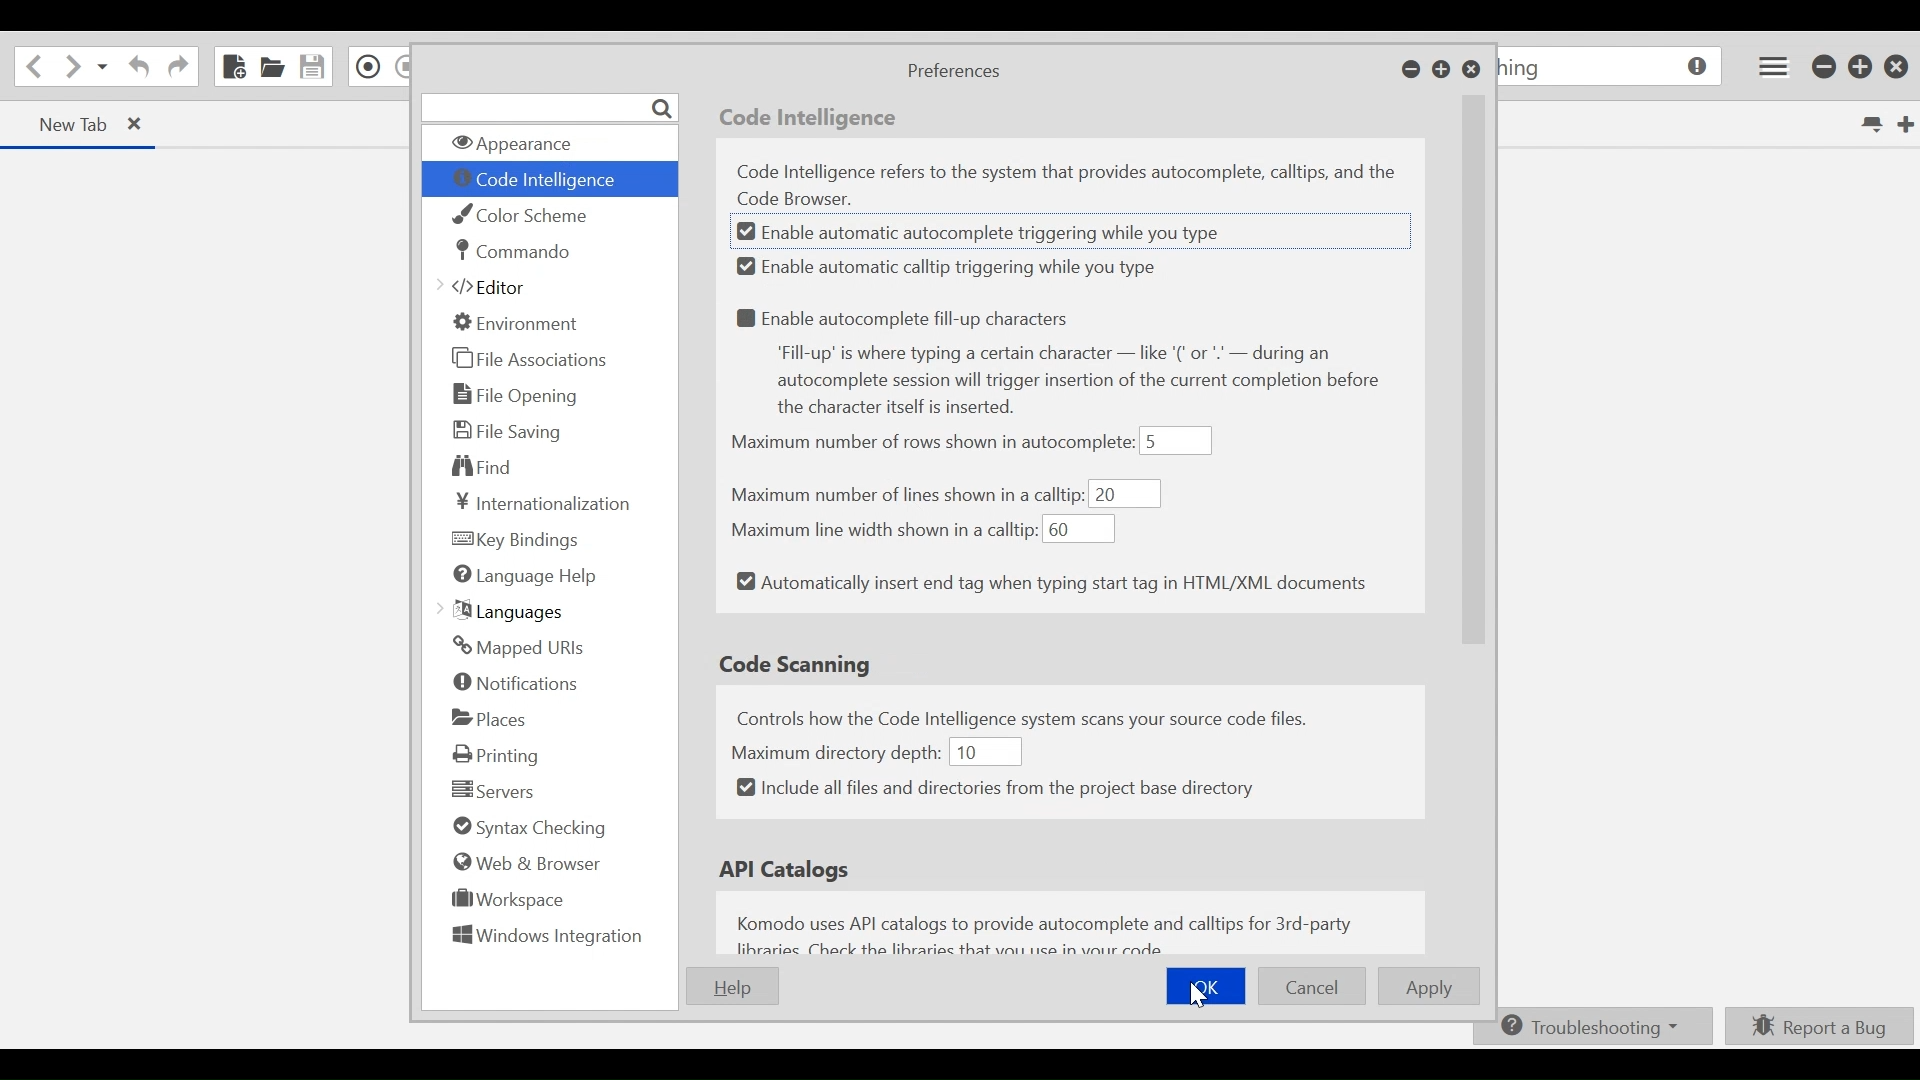 The image size is (1920, 1080). I want to click on Troubleshooting, so click(1589, 1027).